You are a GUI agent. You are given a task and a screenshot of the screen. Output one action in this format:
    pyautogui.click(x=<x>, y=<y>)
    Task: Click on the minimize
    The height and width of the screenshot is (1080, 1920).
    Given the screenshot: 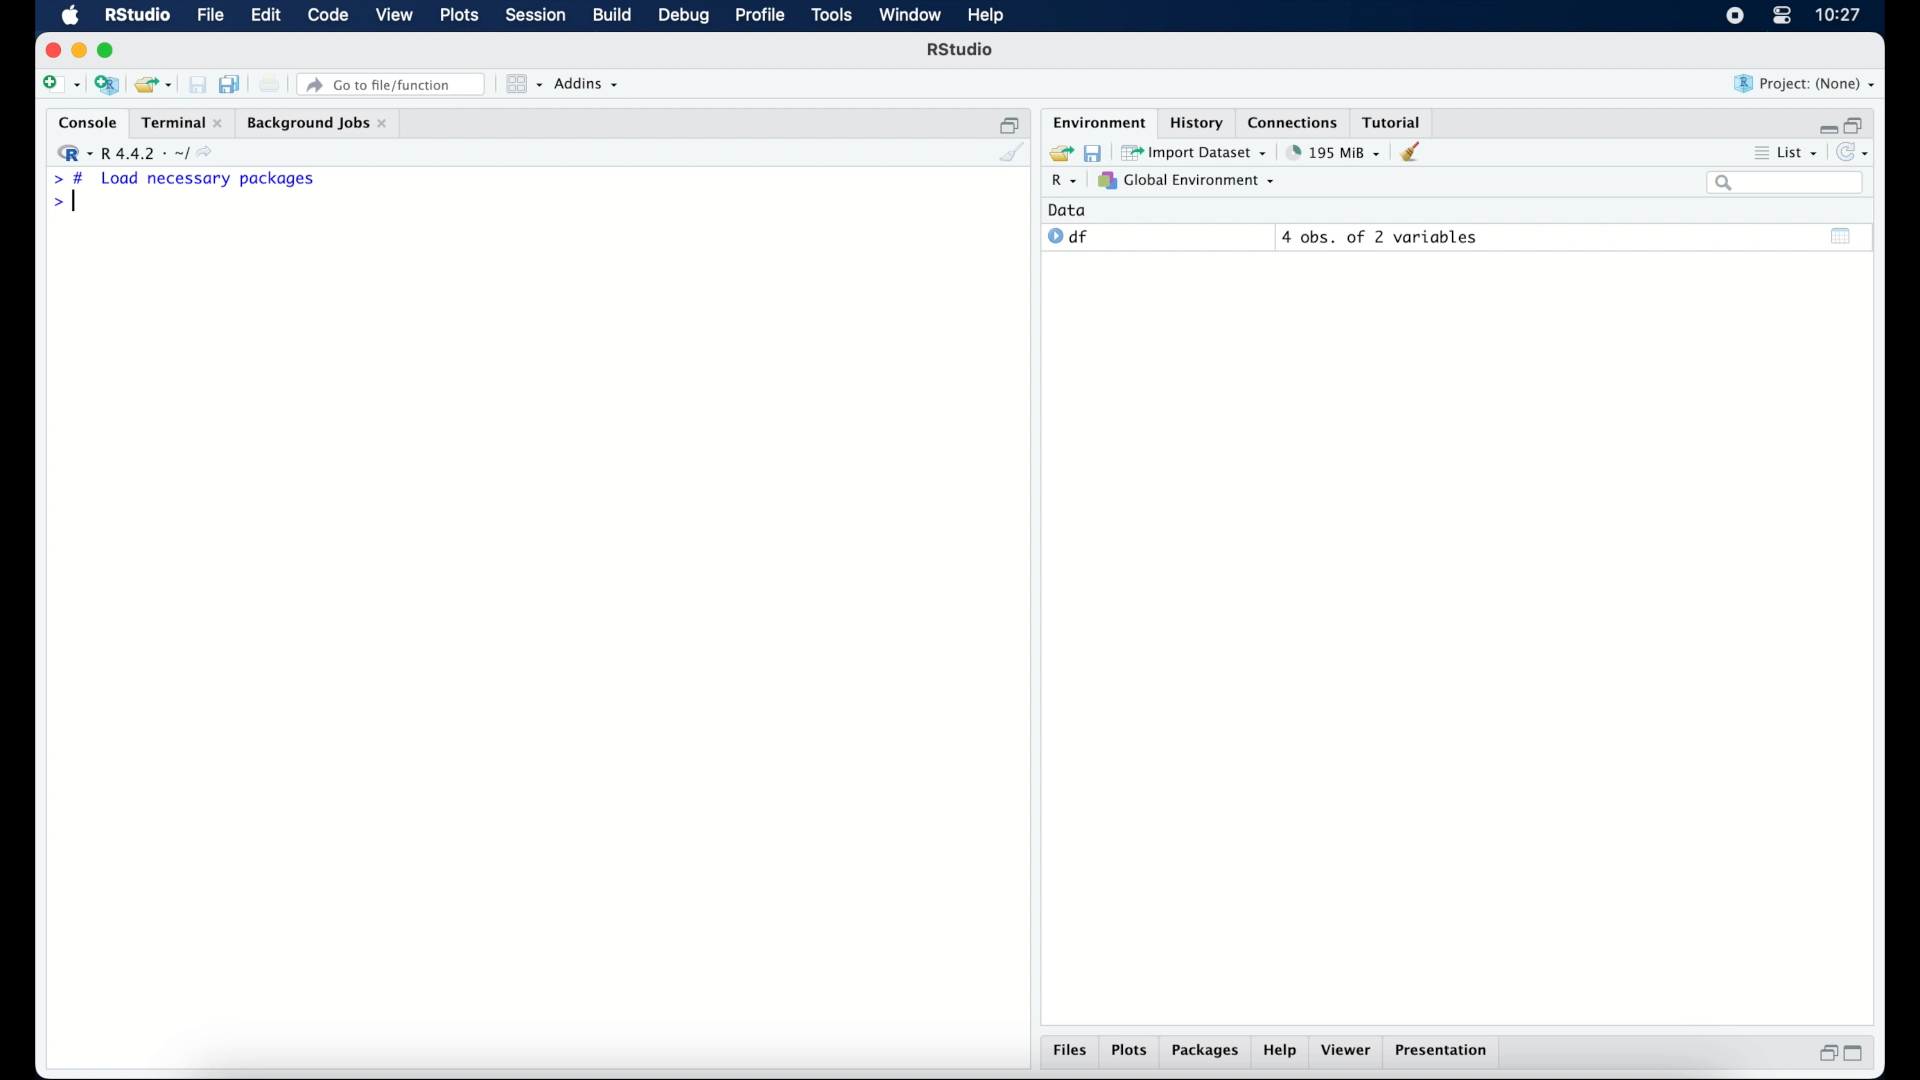 What is the action you would take?
    pyautogui.click(x=79, y=50)
    